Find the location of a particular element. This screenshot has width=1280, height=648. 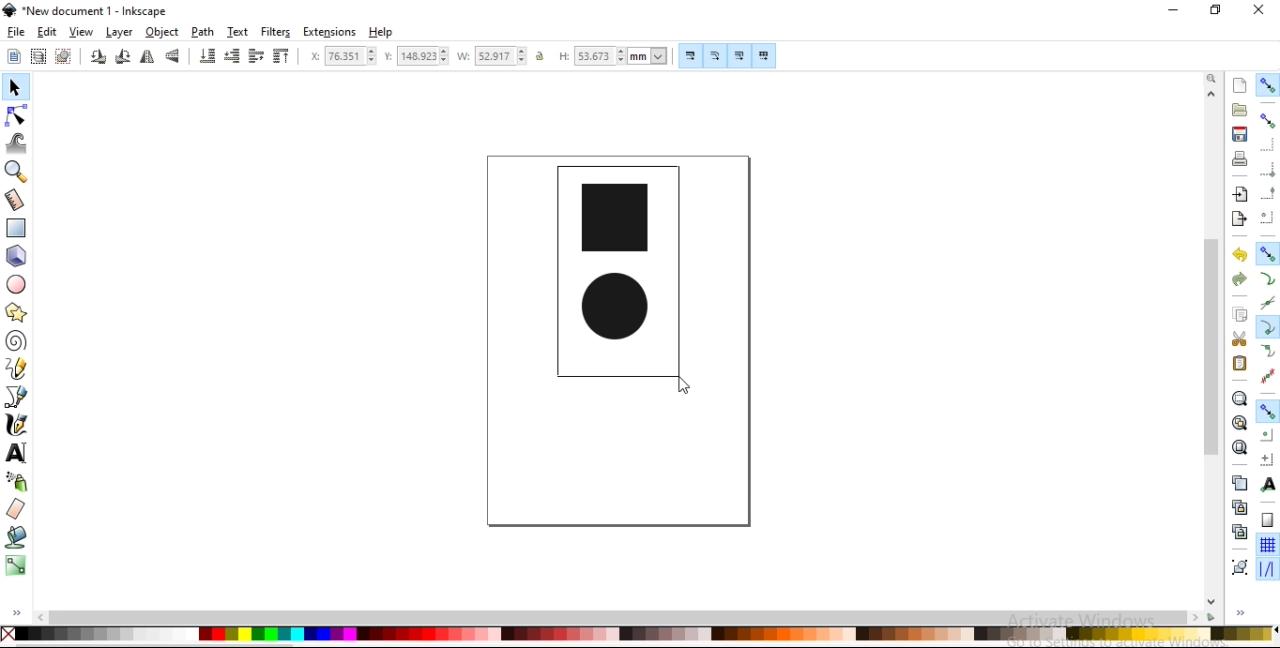

edit paths by nodes is located at coordinates (19, 116).